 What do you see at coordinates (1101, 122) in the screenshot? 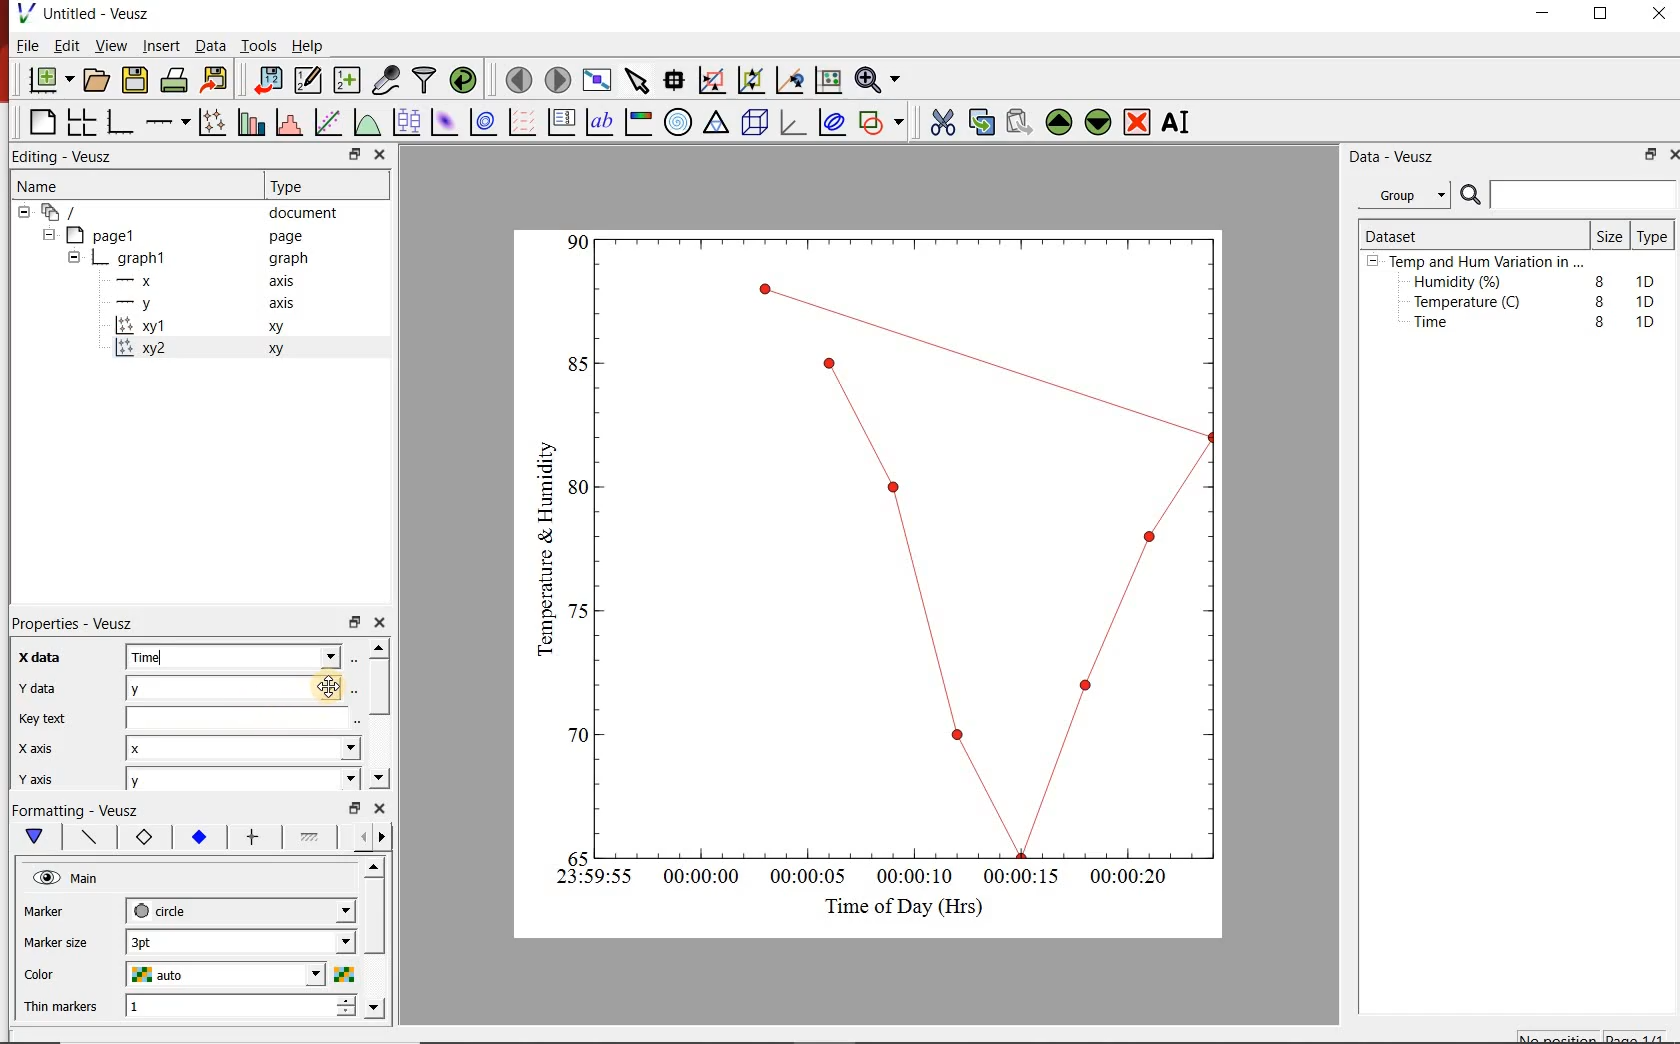
I see `Move the selected widget down` at bounding box center [1101, 122].